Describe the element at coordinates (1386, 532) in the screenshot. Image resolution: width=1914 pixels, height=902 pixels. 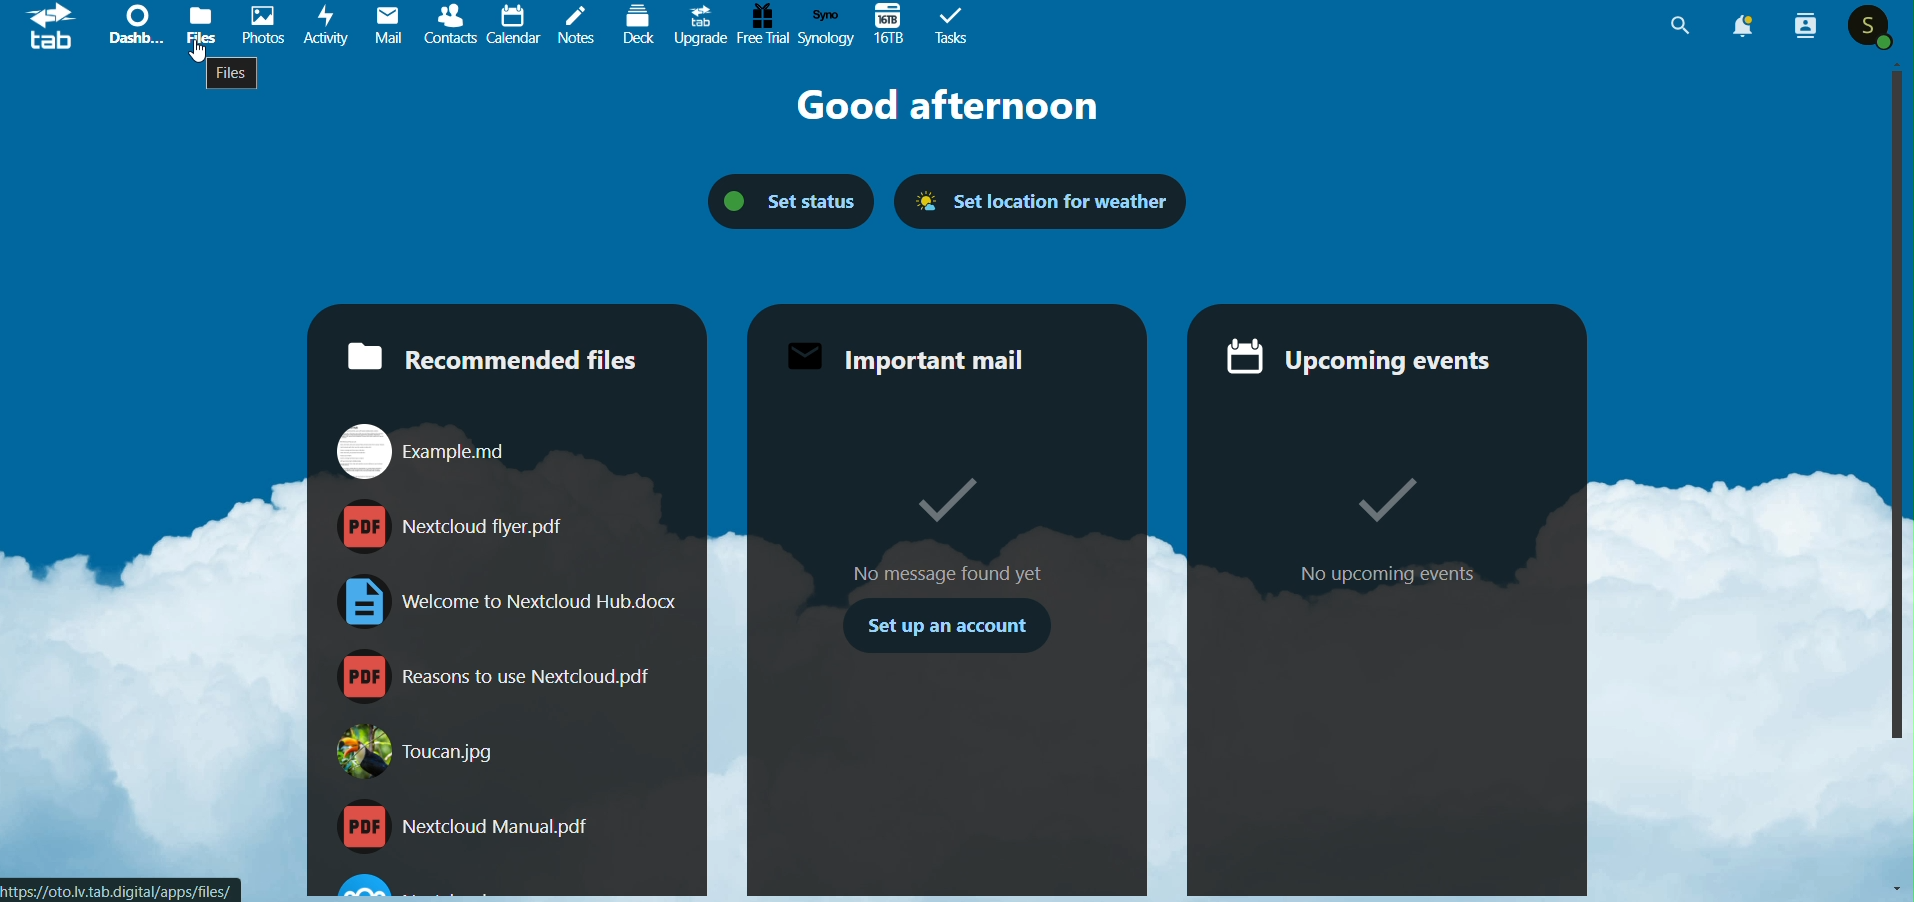
I see `No Upcoming Events` at that location.